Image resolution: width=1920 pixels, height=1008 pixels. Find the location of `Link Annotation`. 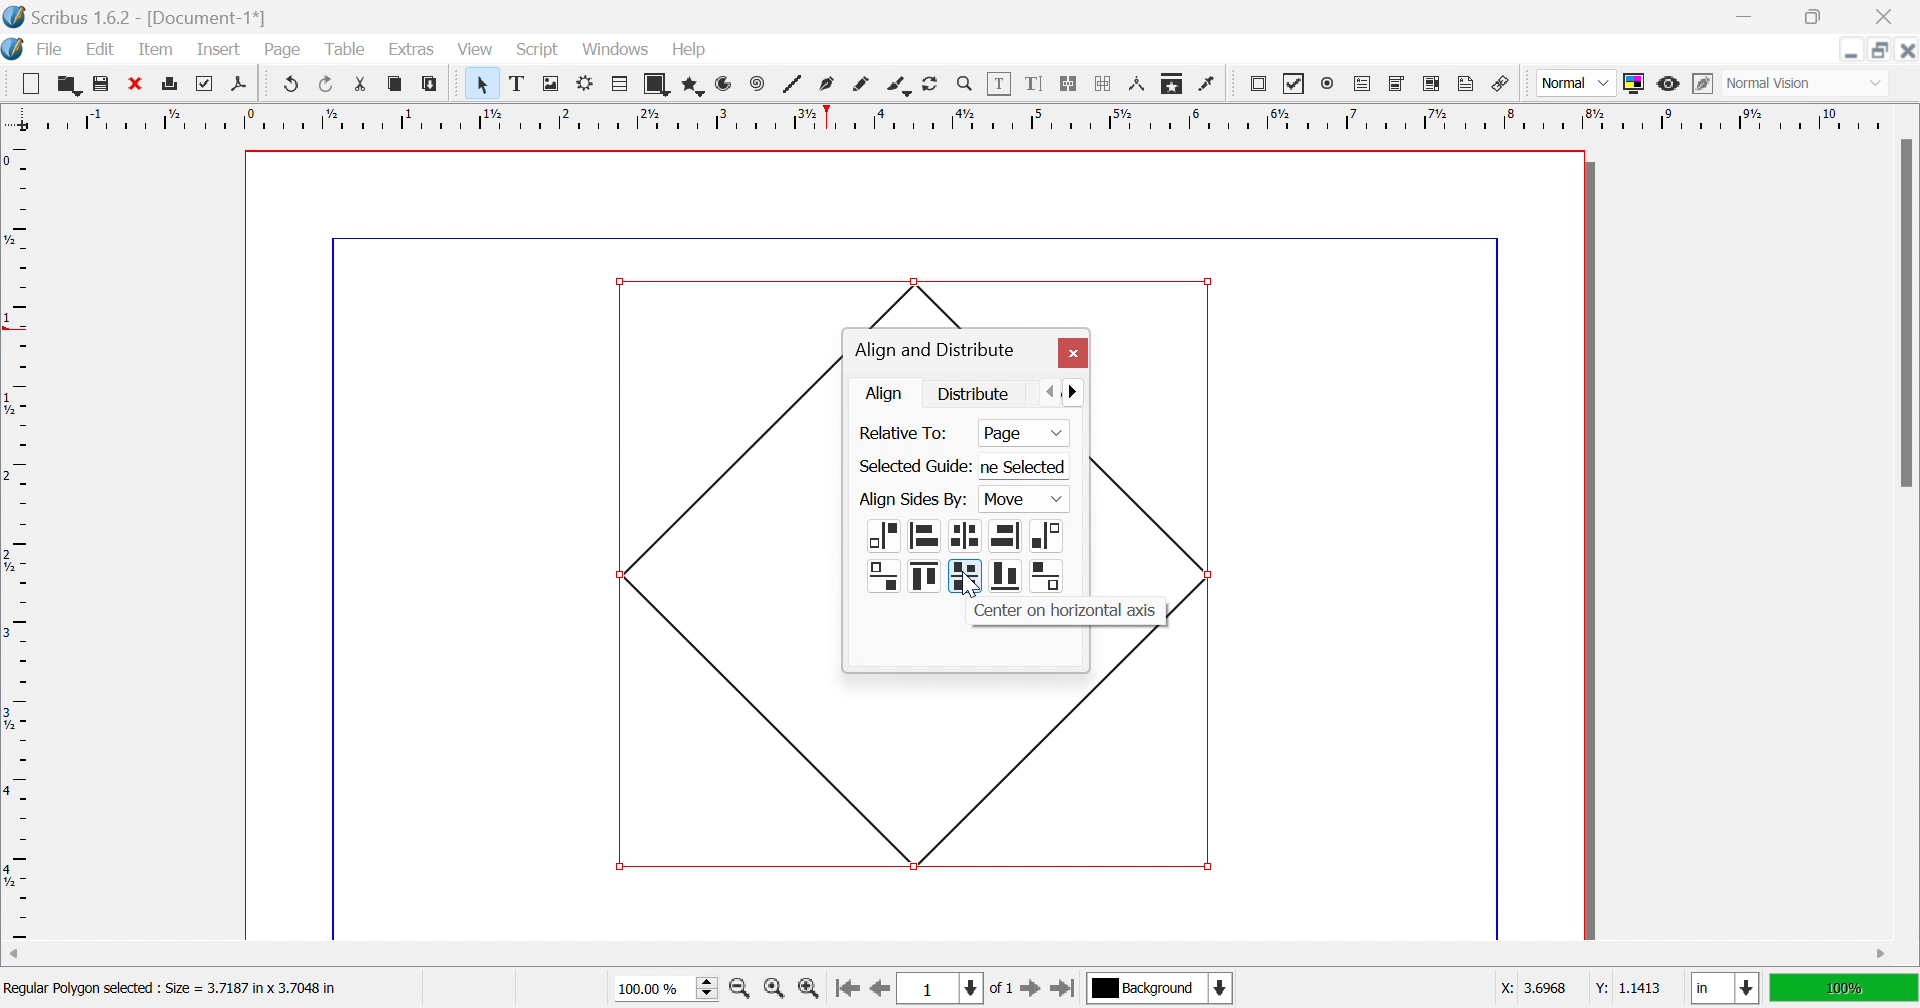

Link Annotation is located at coordinates (1501, 86).